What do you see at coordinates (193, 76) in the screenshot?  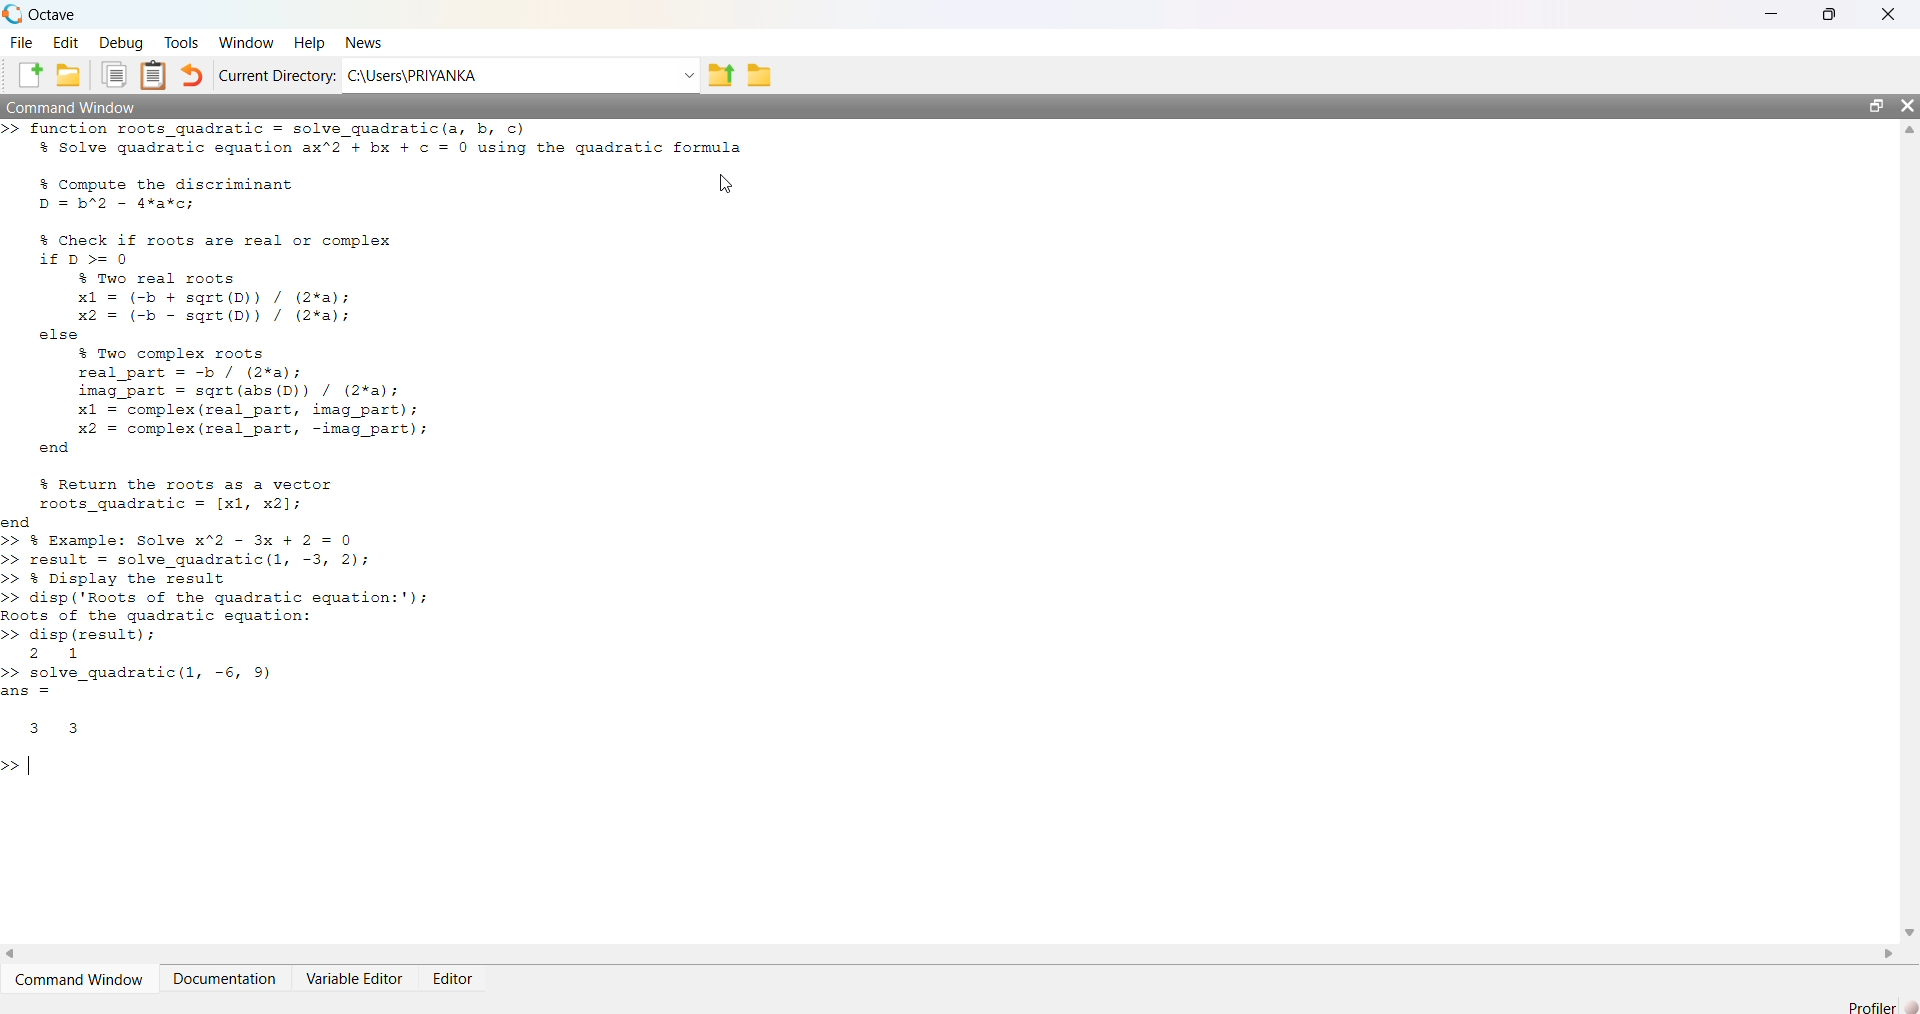 I see `Undo` at bounding box center [193, 76].